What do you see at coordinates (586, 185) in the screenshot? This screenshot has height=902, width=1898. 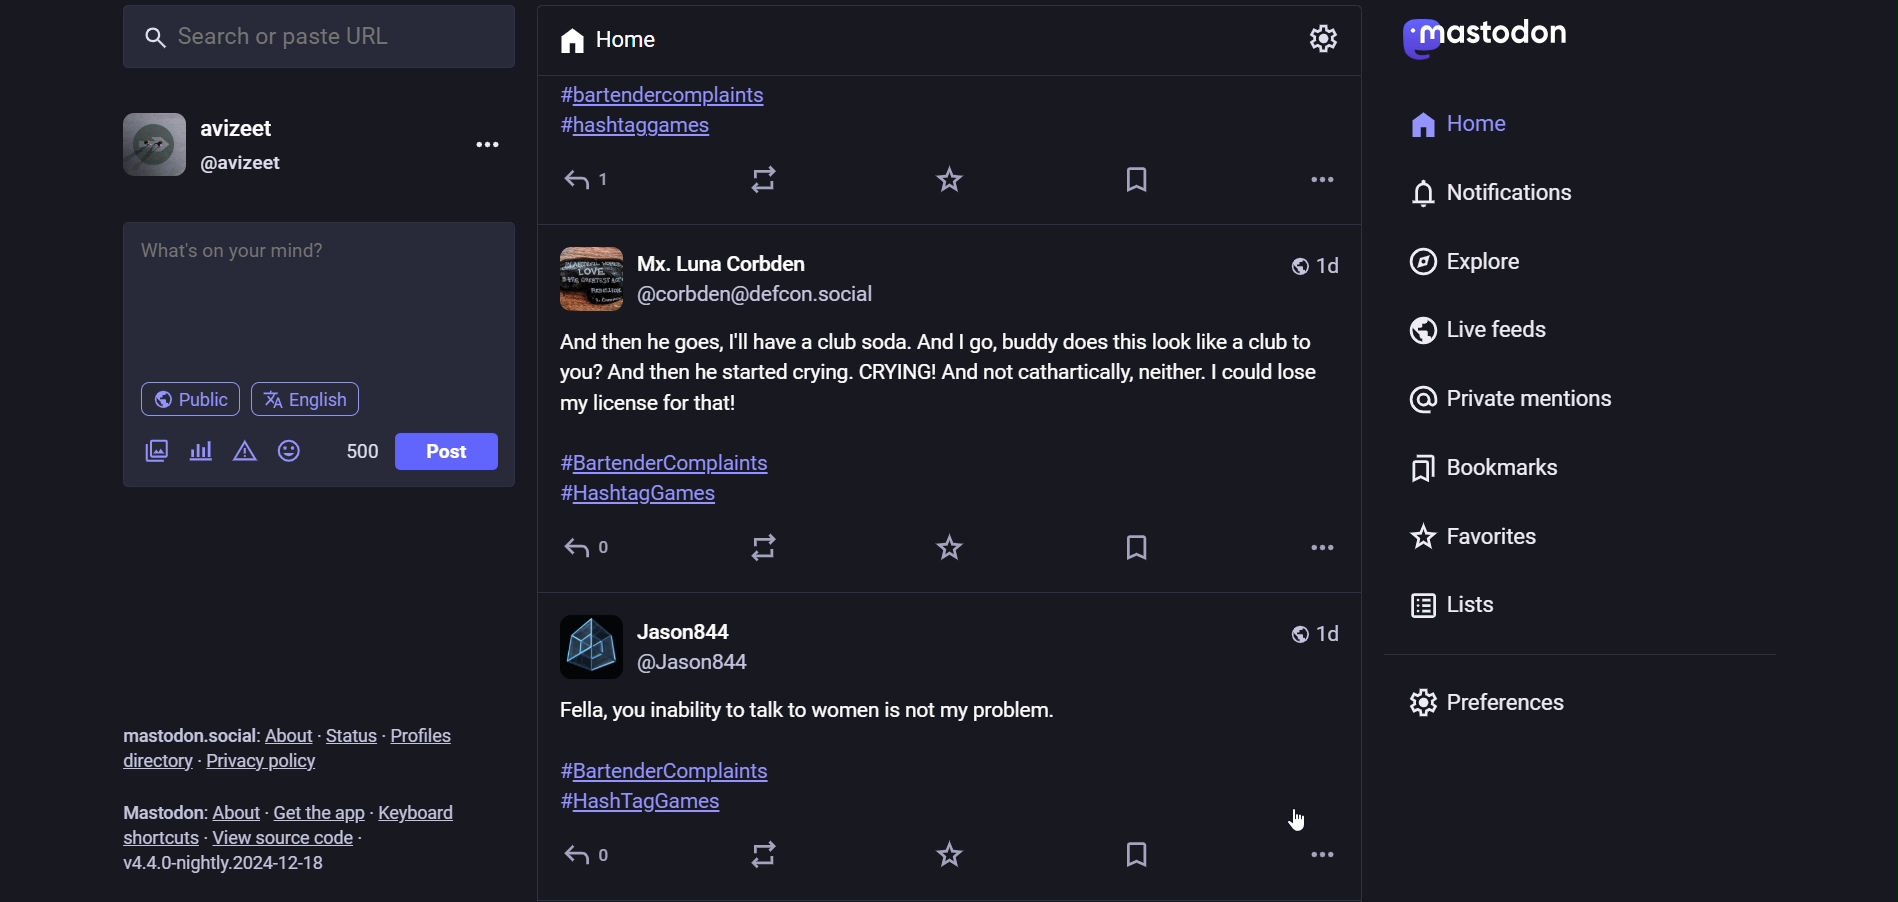 I see `replies` at bounding box center [586, 185].